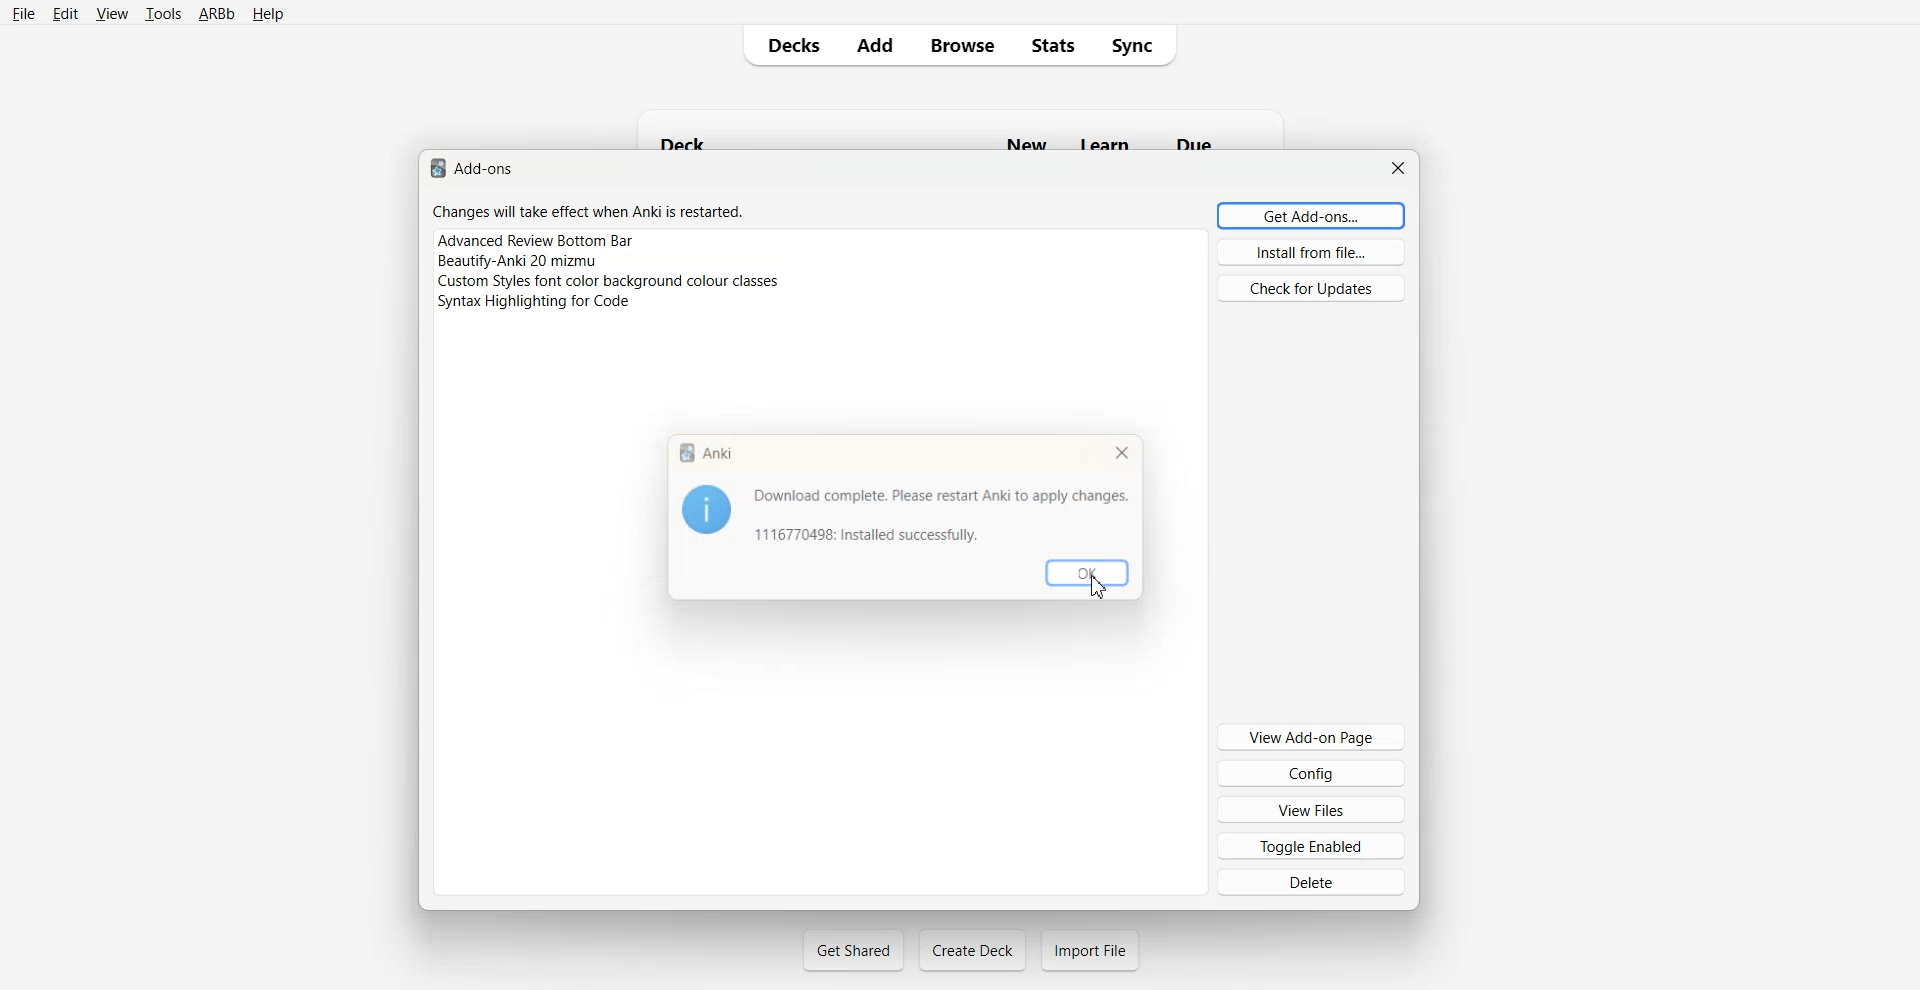  Describe the element at coordinates (1311, 735) in the screenshot. I see `View Add-on Page` at that location.